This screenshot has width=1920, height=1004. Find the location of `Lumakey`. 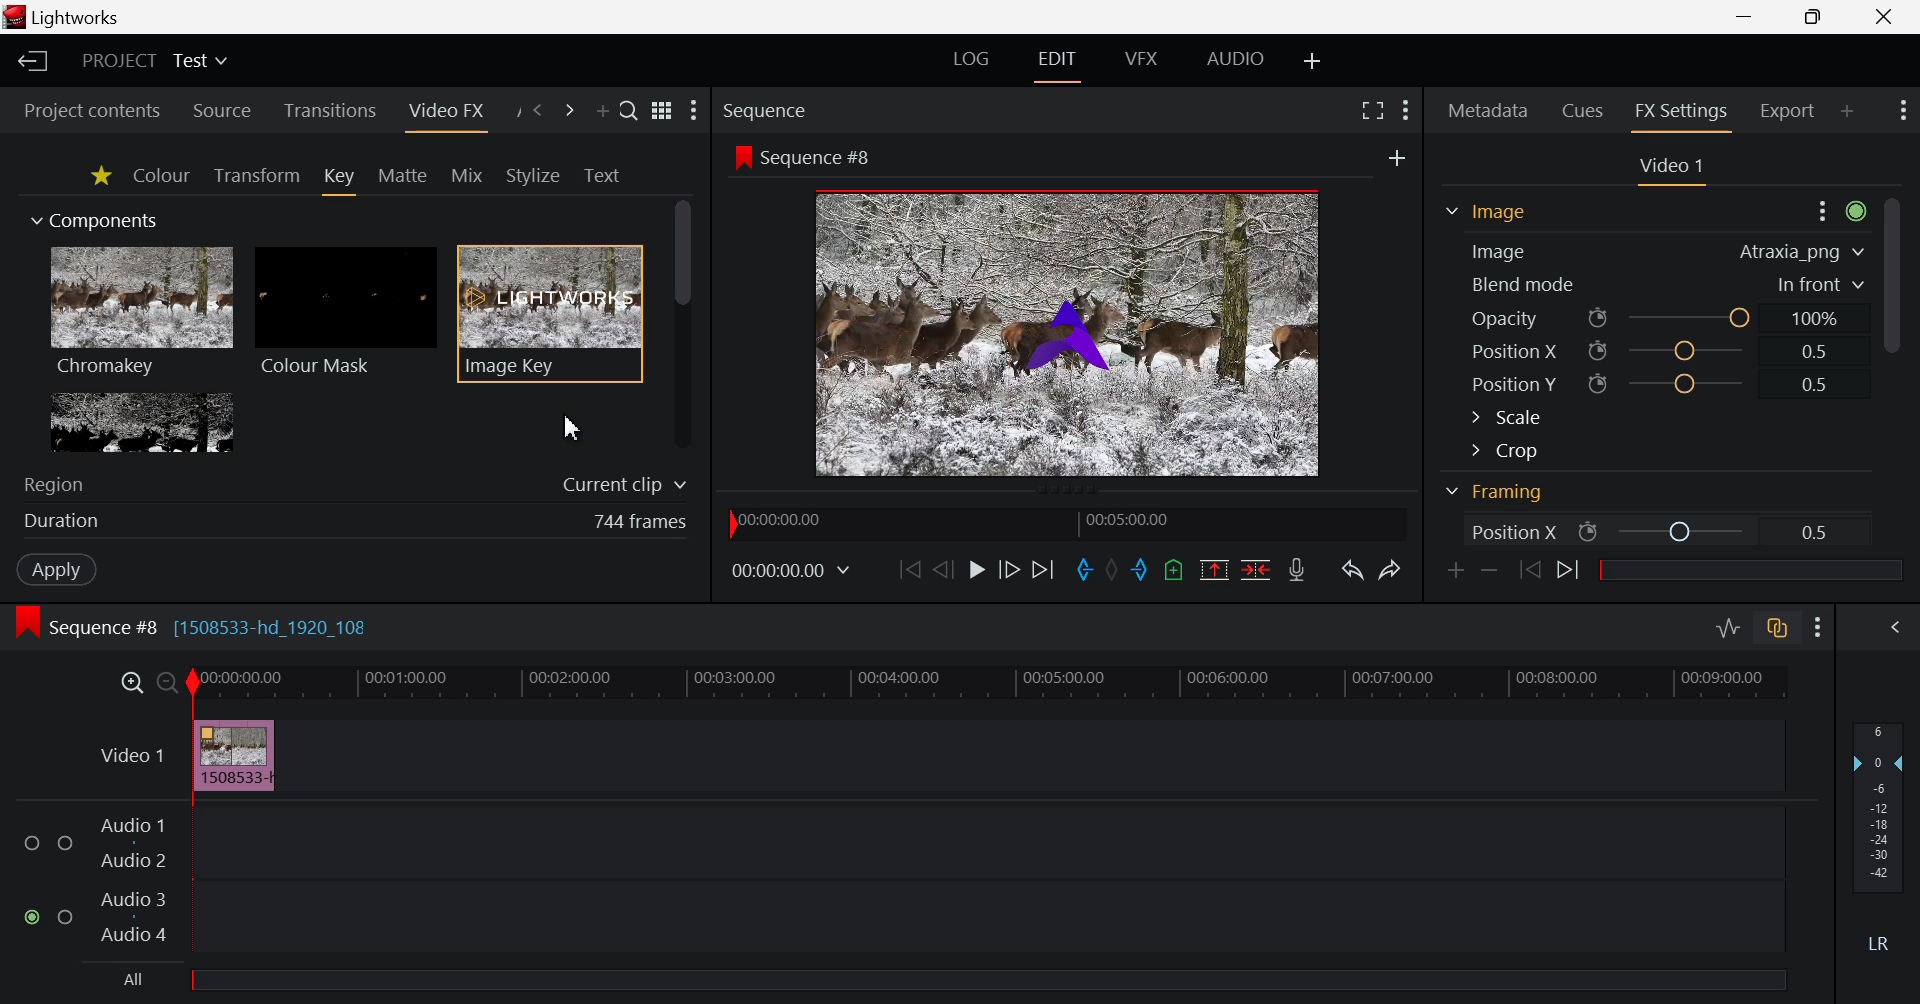

Lumakey is located at coordinates (140, 422).